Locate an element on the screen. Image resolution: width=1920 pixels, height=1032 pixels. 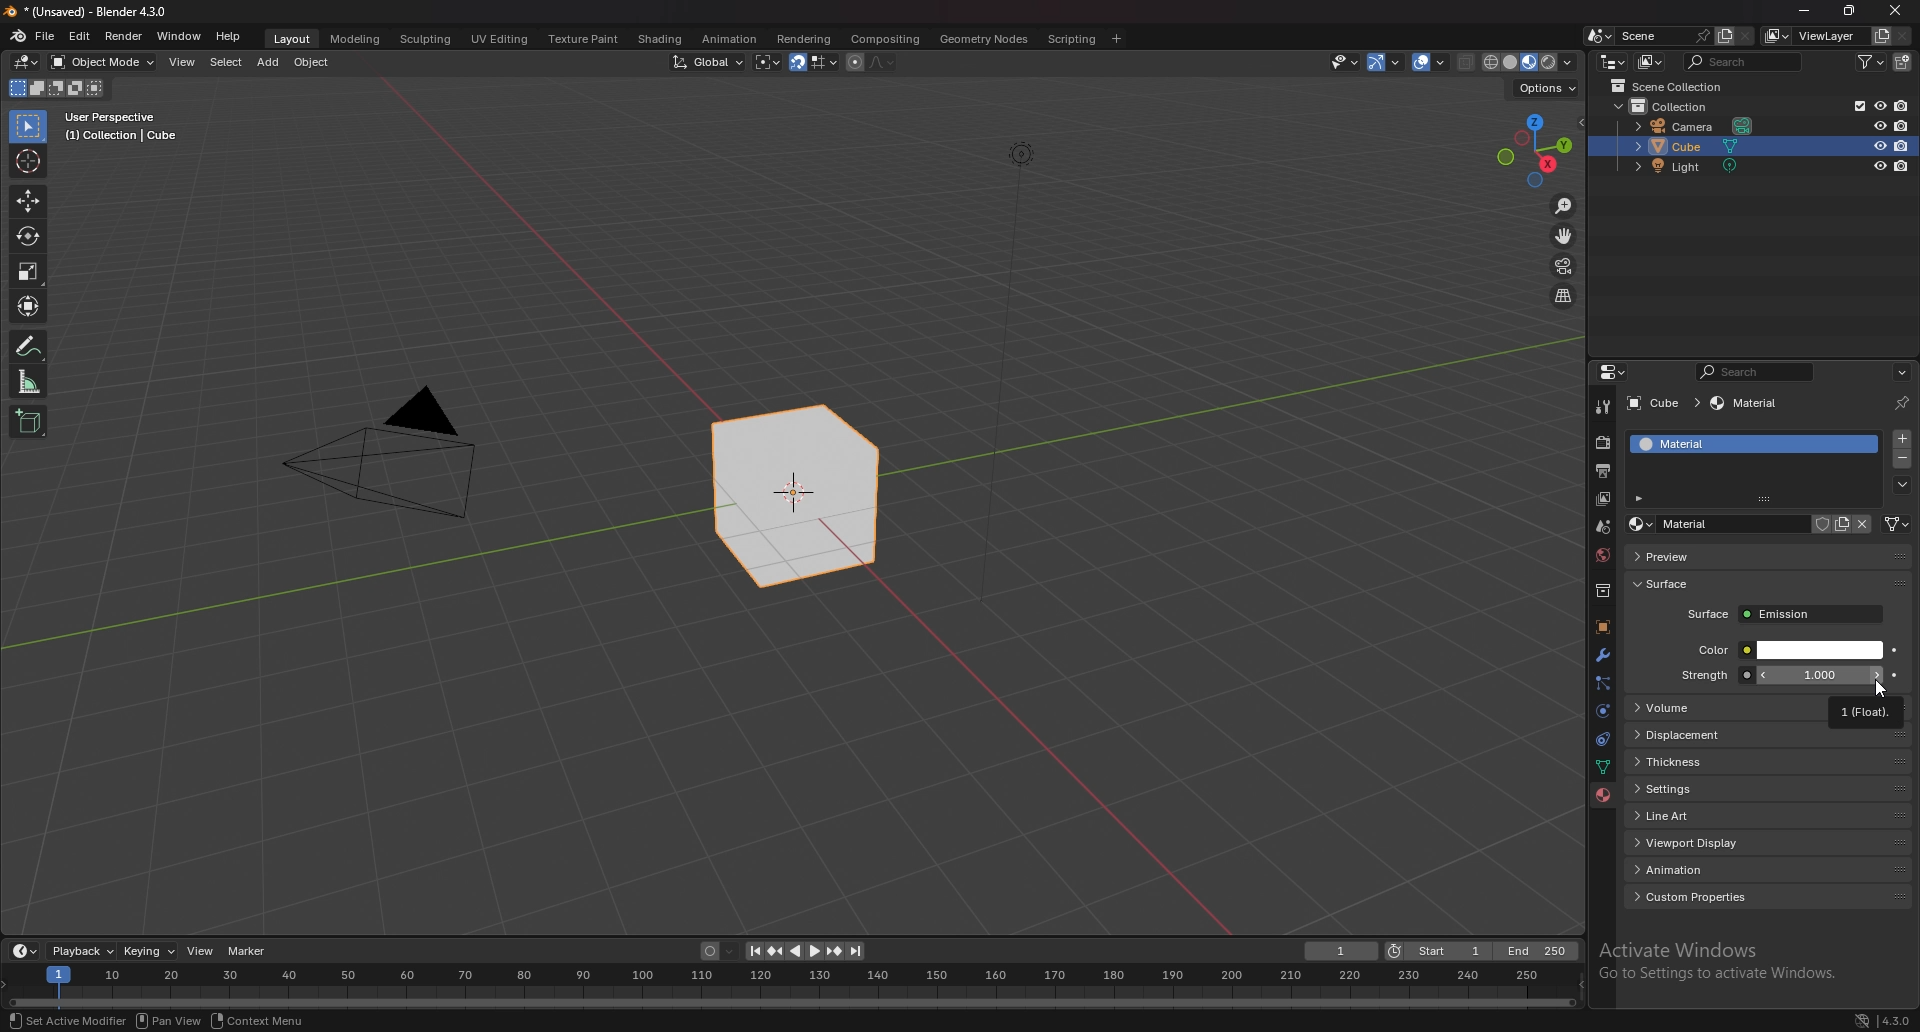
scrulpting is located at coordinates (428, 39).